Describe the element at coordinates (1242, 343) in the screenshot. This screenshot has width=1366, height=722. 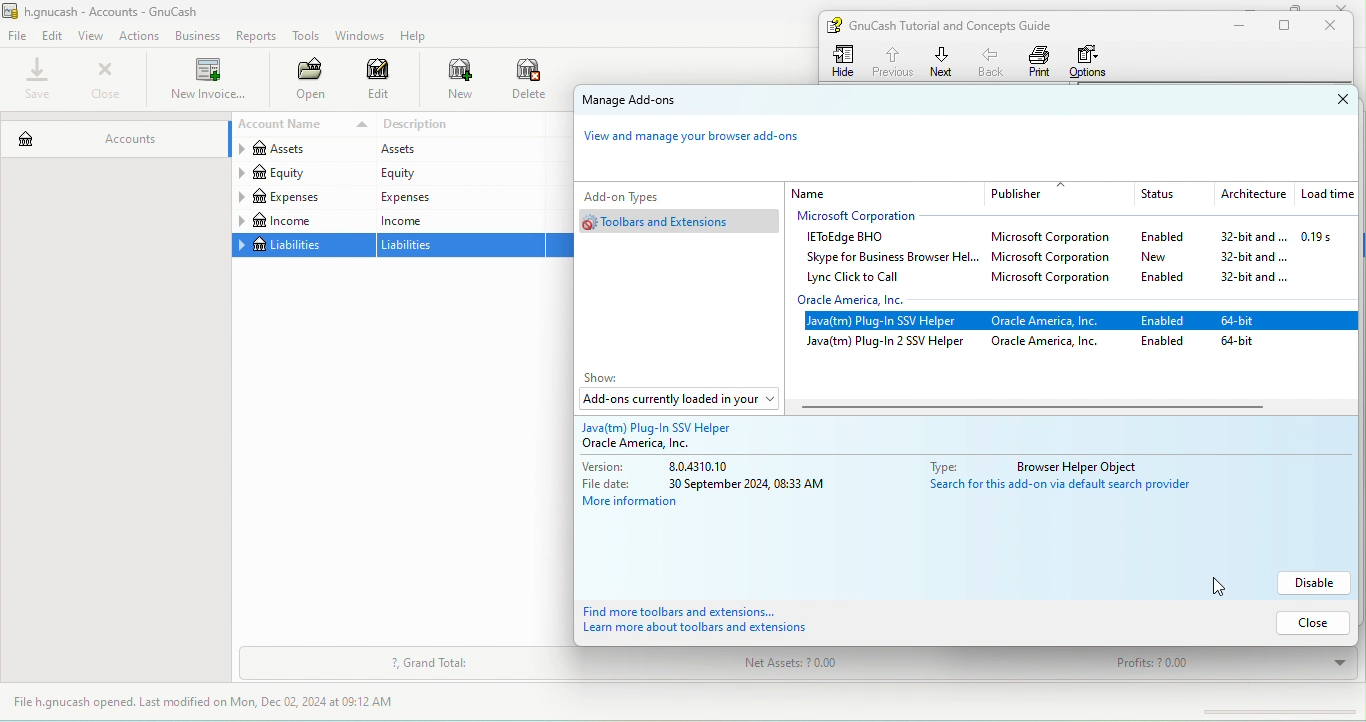
I see `64 bit` at that location.